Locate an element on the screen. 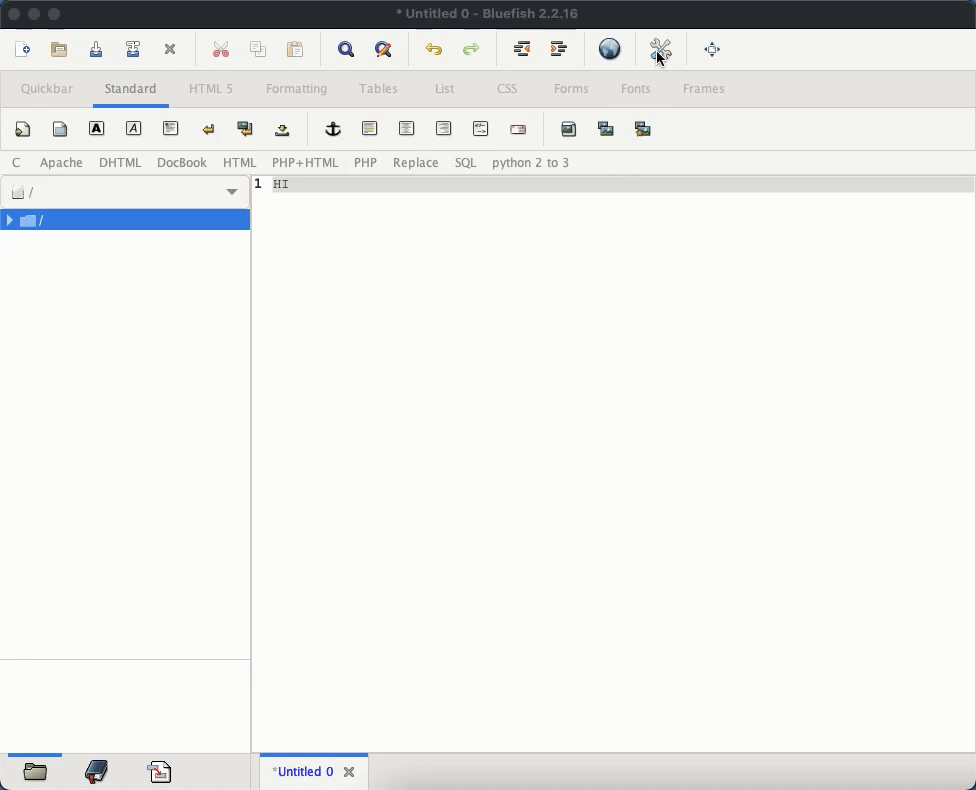 This screenshot has width=976, height=790. maximize is located at coordinates (55, 15).